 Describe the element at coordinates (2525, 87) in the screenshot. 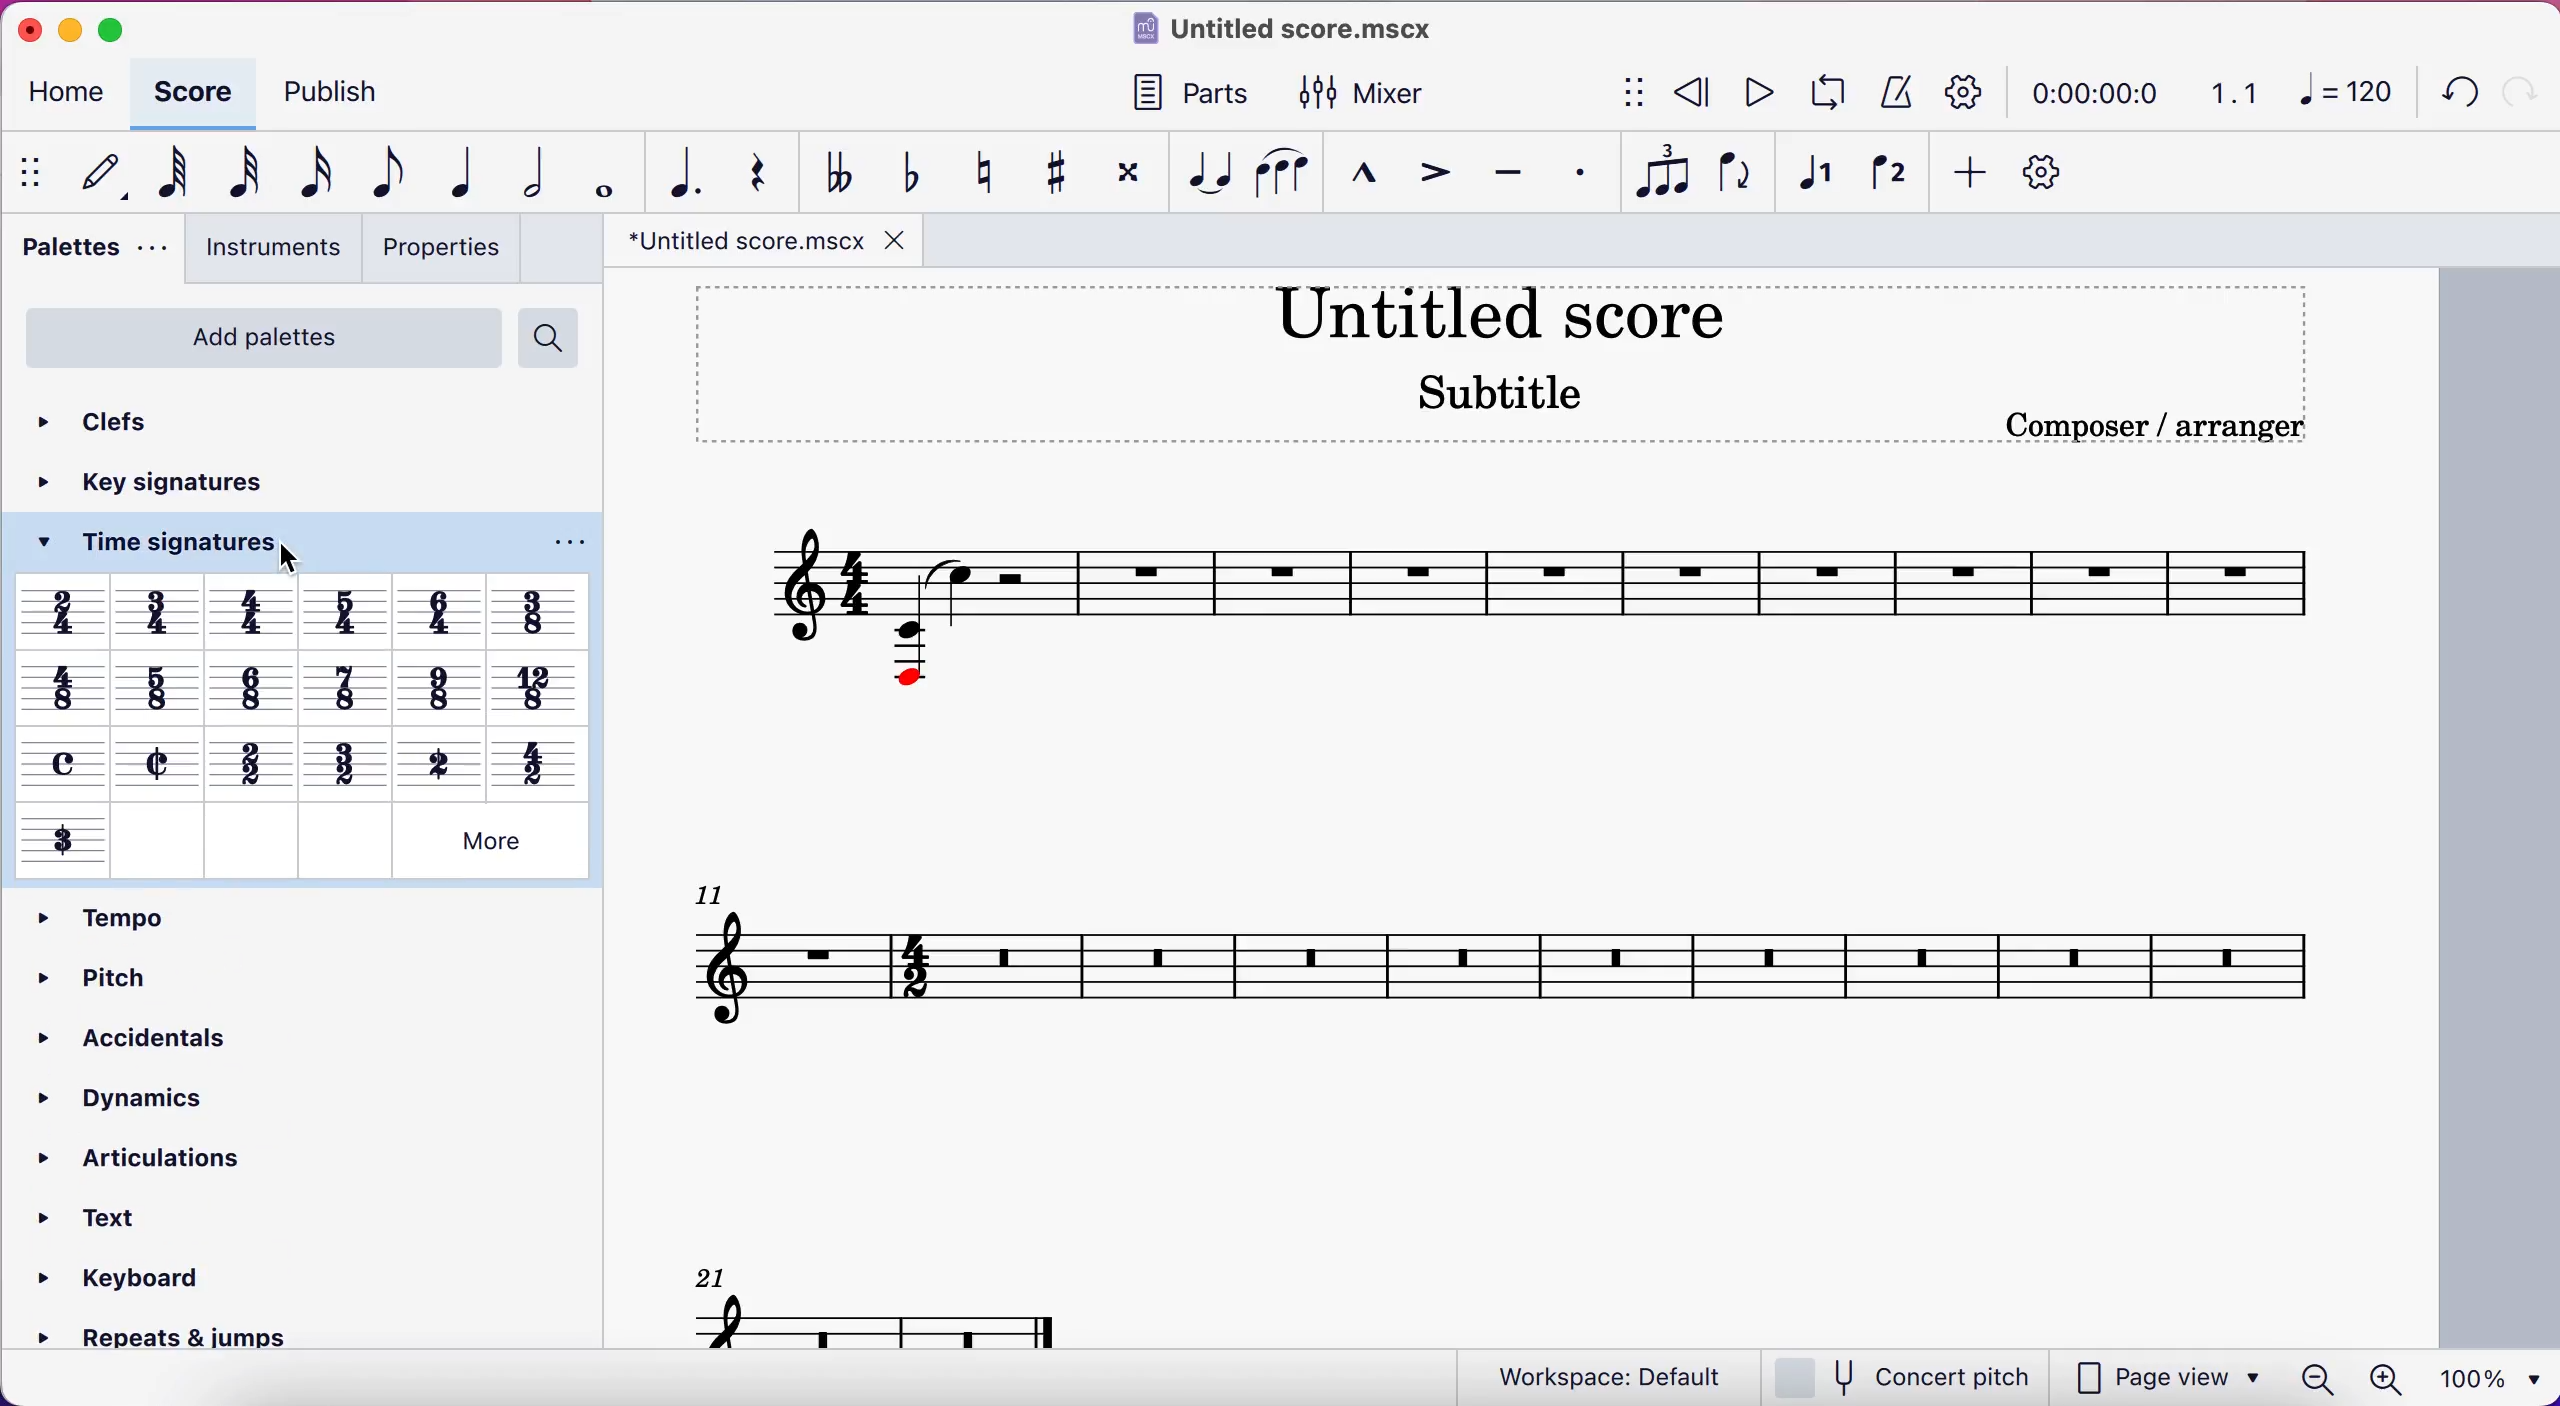

I see `redo` at that location.